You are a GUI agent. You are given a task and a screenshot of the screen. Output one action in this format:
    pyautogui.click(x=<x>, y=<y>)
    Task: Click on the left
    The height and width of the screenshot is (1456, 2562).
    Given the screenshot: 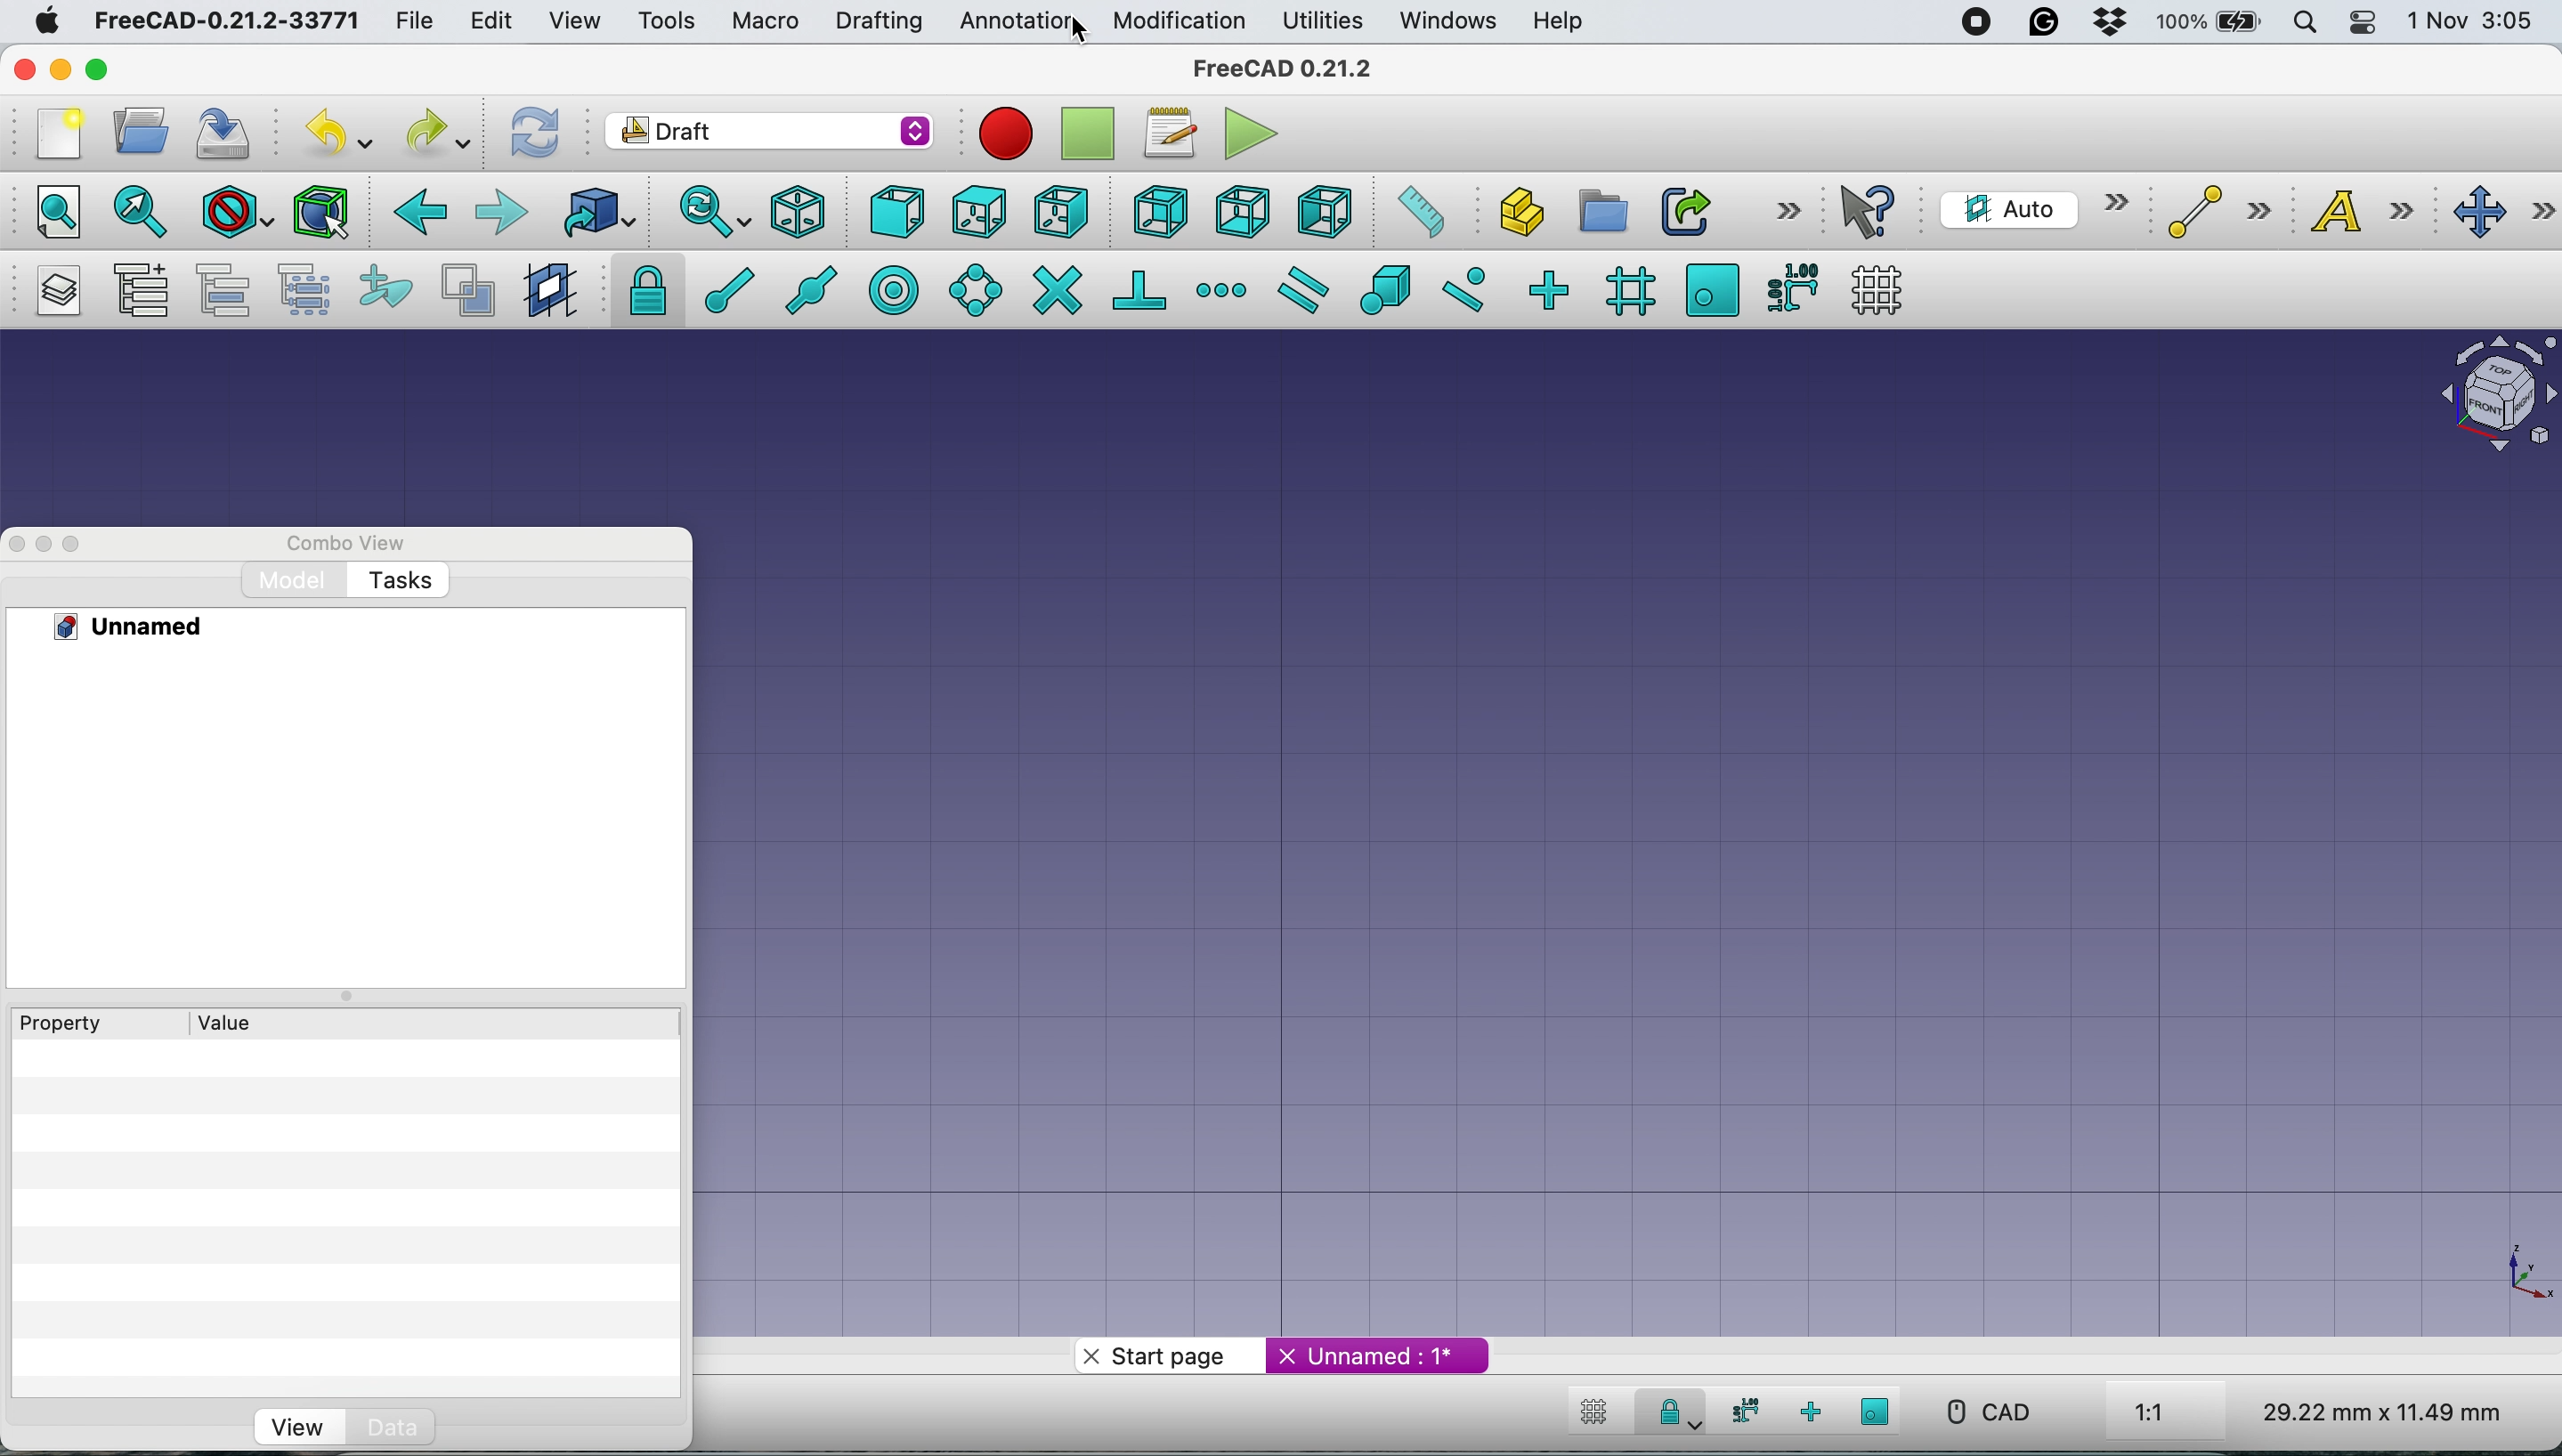 What is the action you would take?
    pyautogui.click(x=1318, y=210)
    